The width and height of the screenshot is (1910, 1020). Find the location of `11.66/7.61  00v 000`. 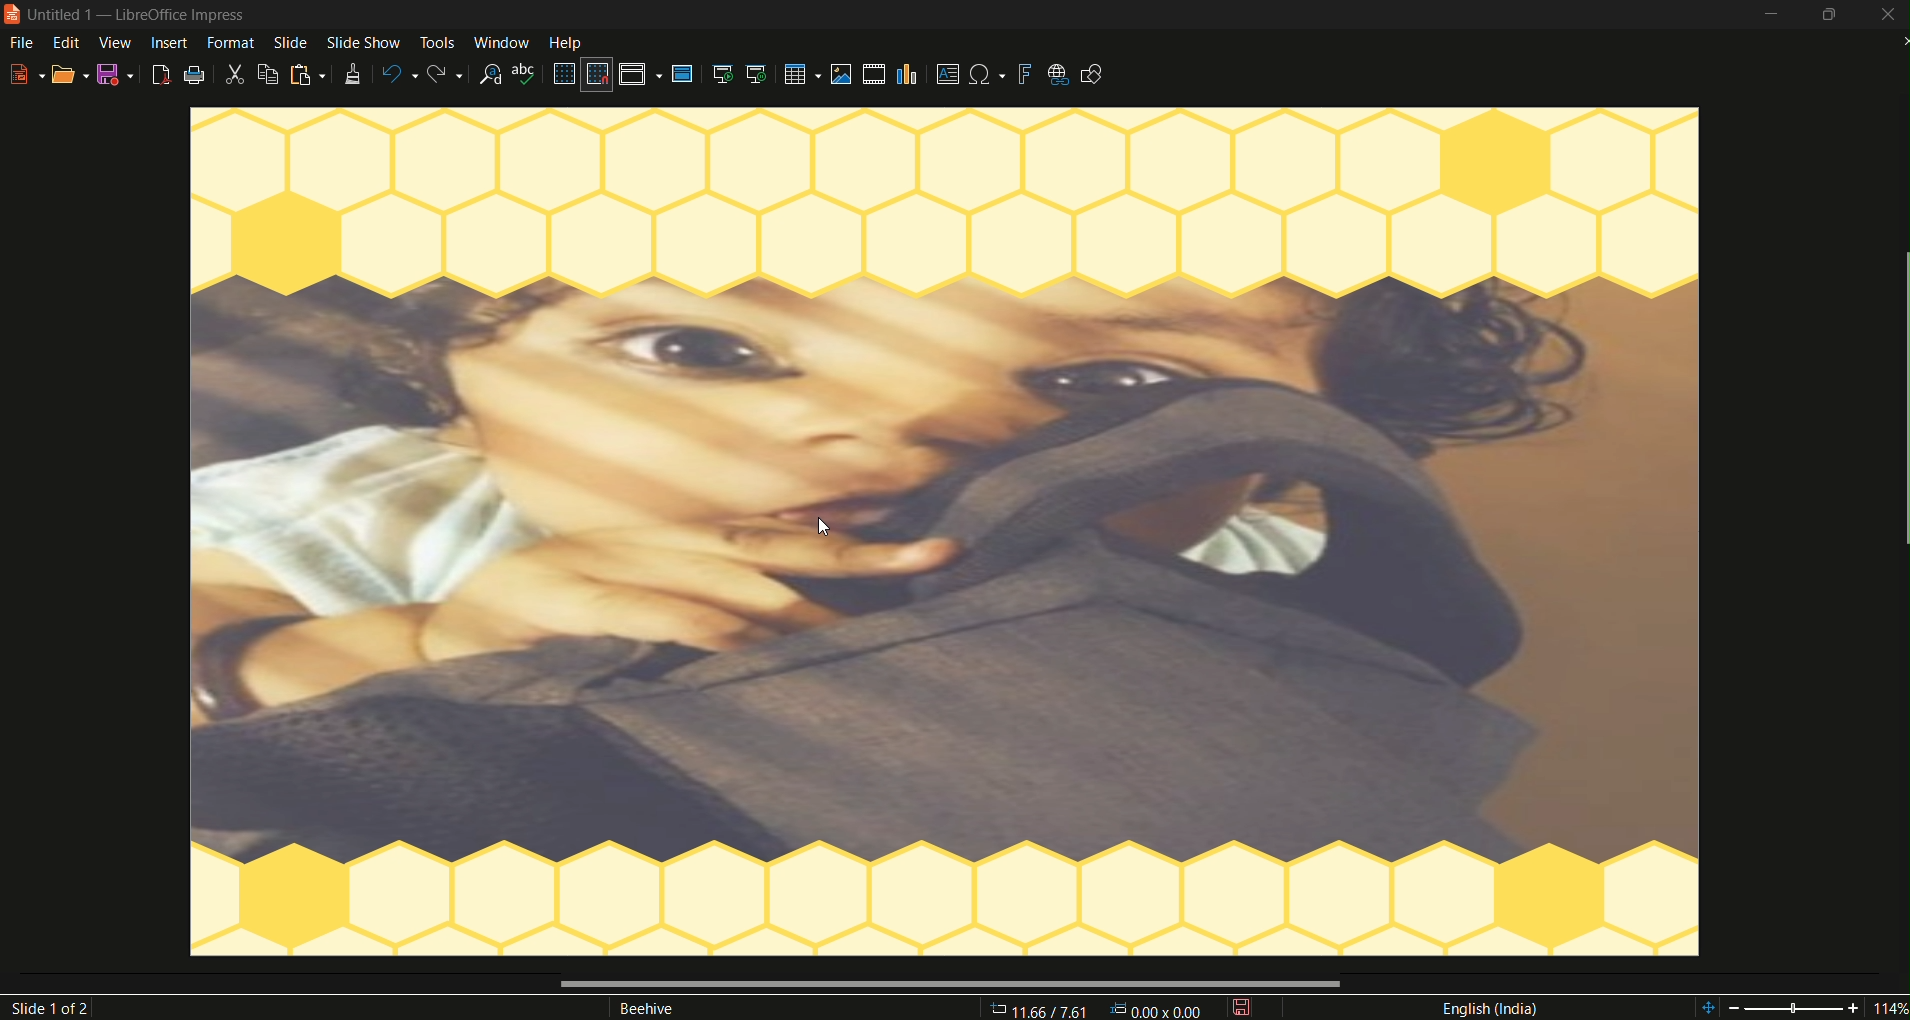

11.66/7.61  00v 000 is located at coordinates (1091, 1008).